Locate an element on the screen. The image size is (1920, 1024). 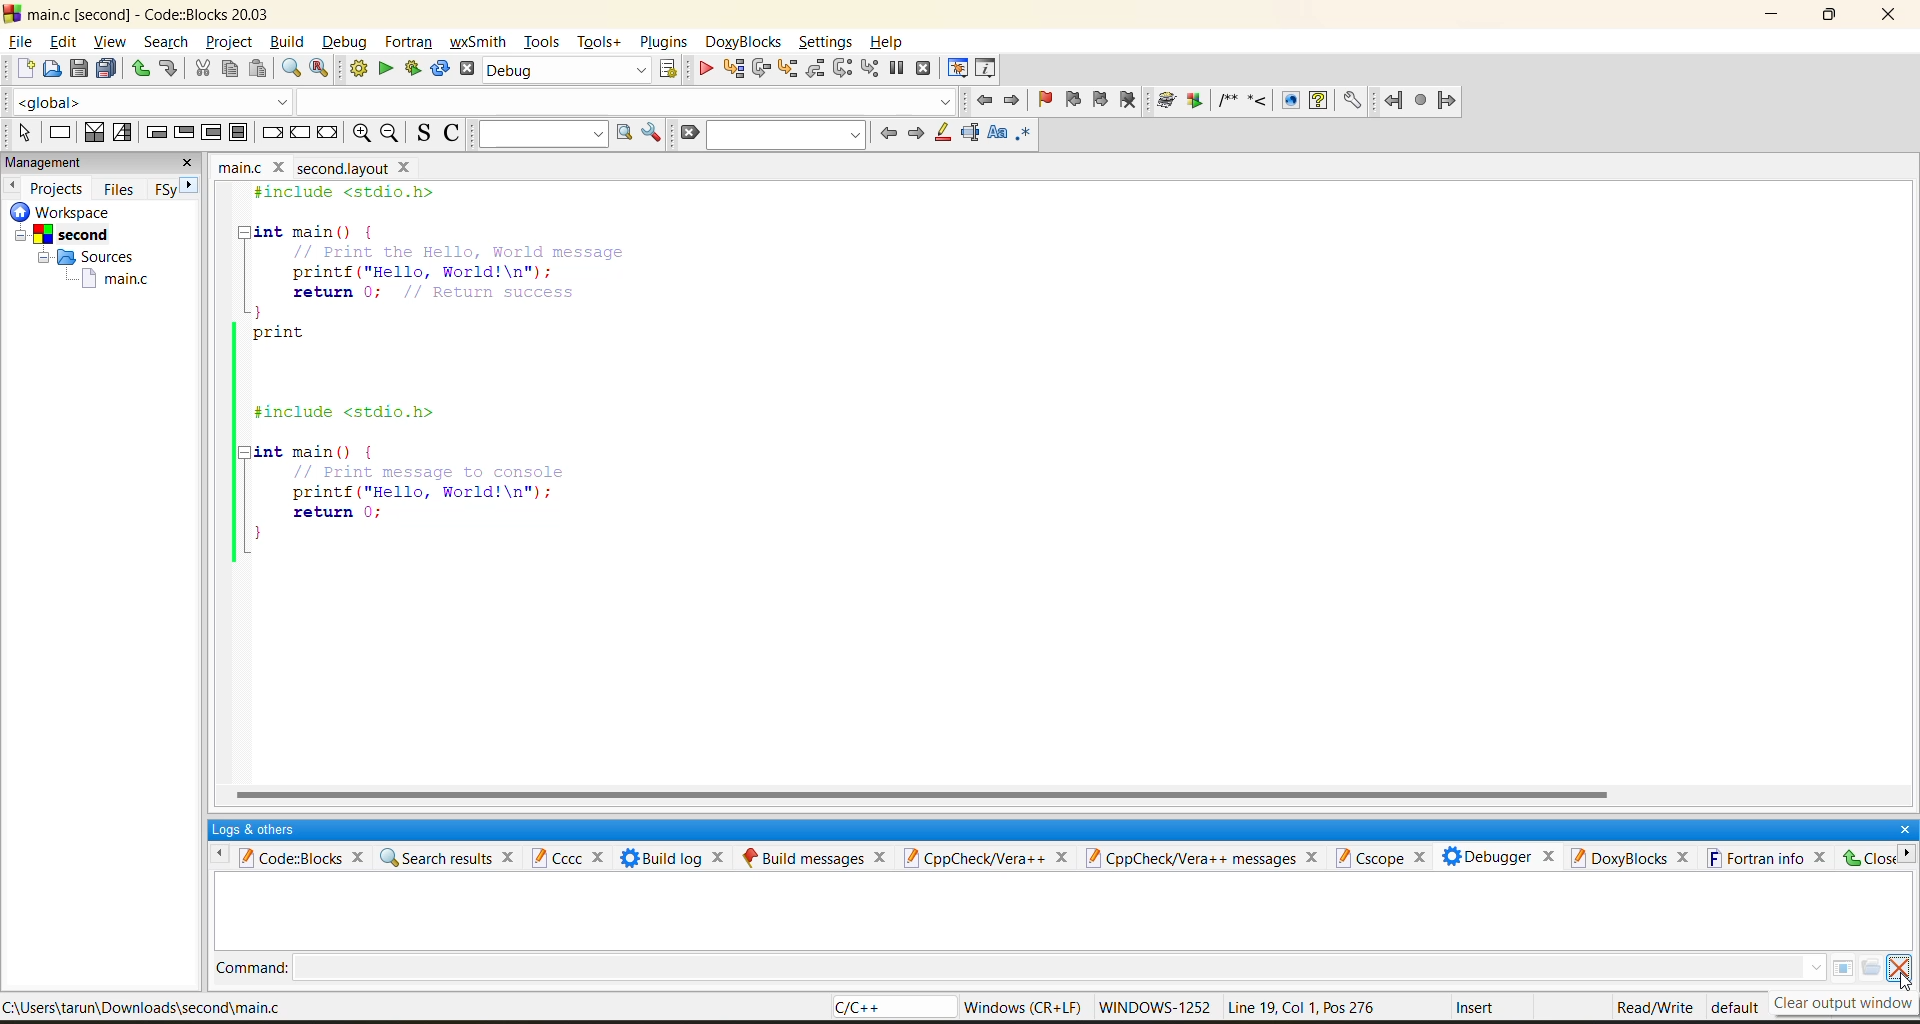
clear consol is located at coordinates (1897, 968).